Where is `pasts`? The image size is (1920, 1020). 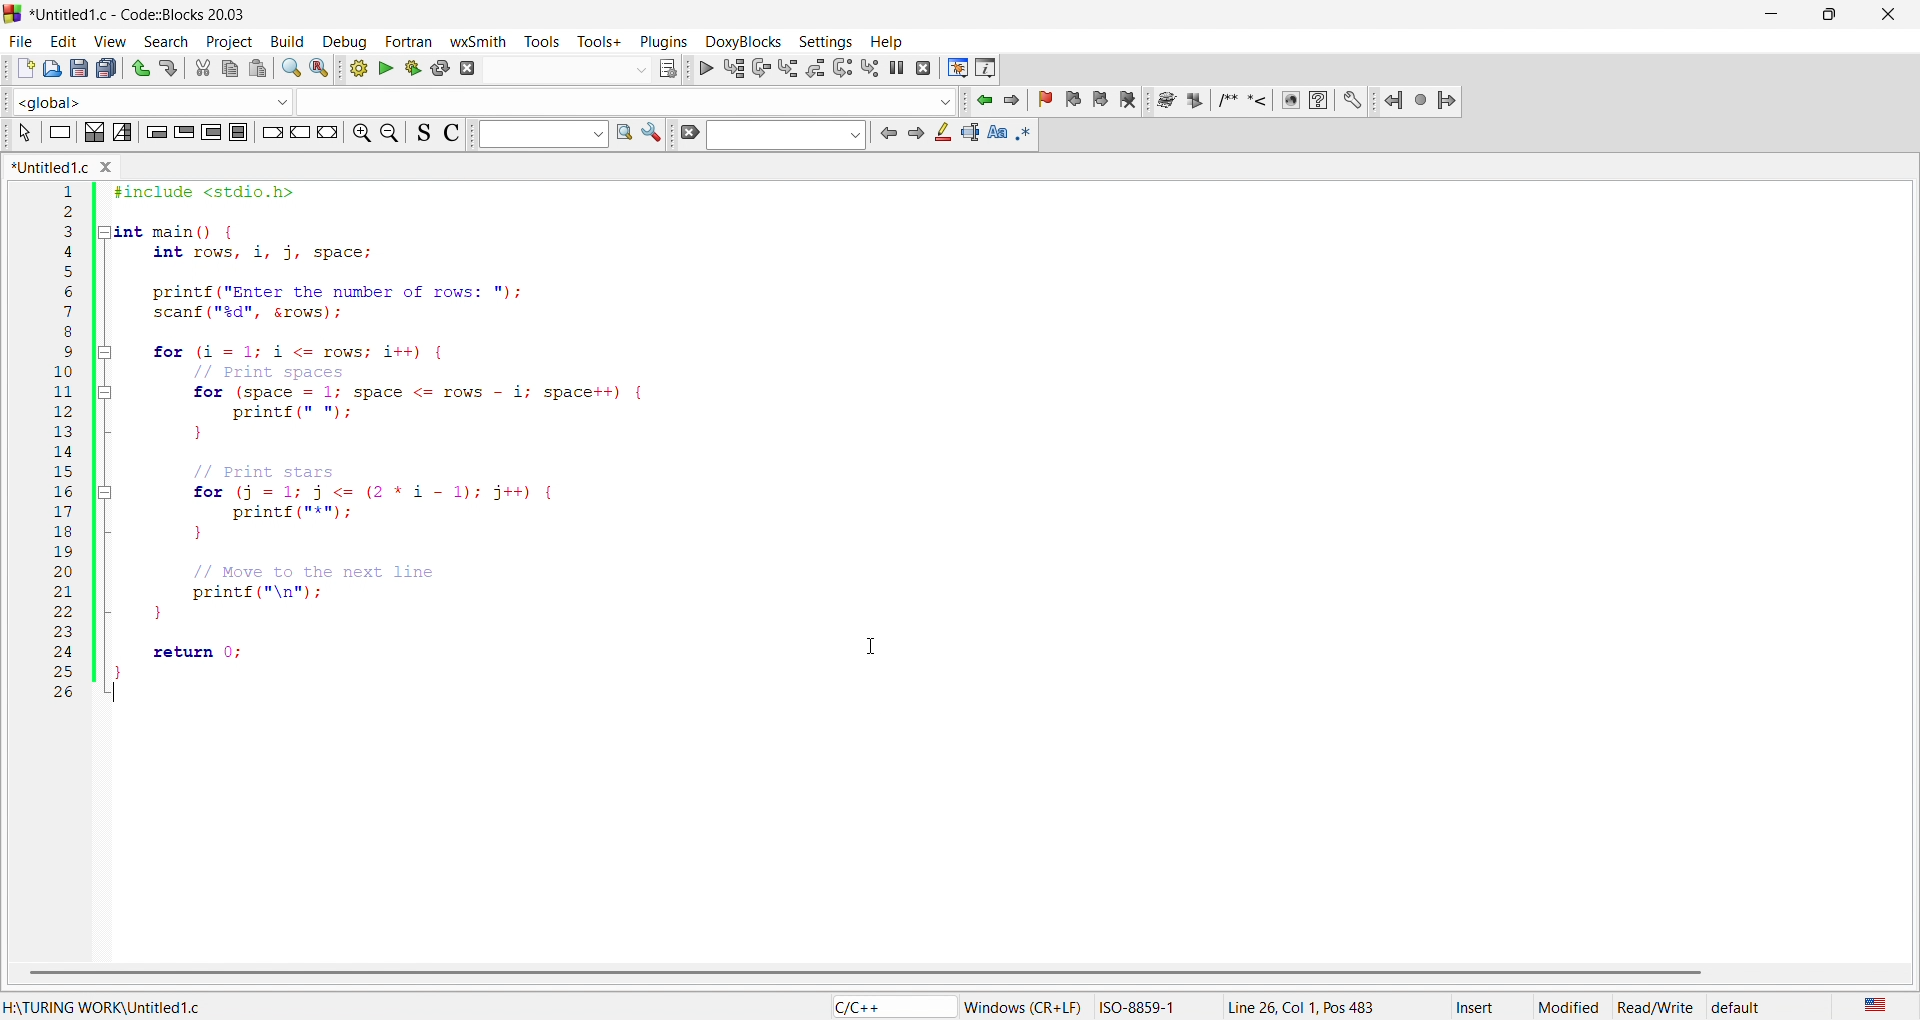
pasts is located at coordinates (256, 68).